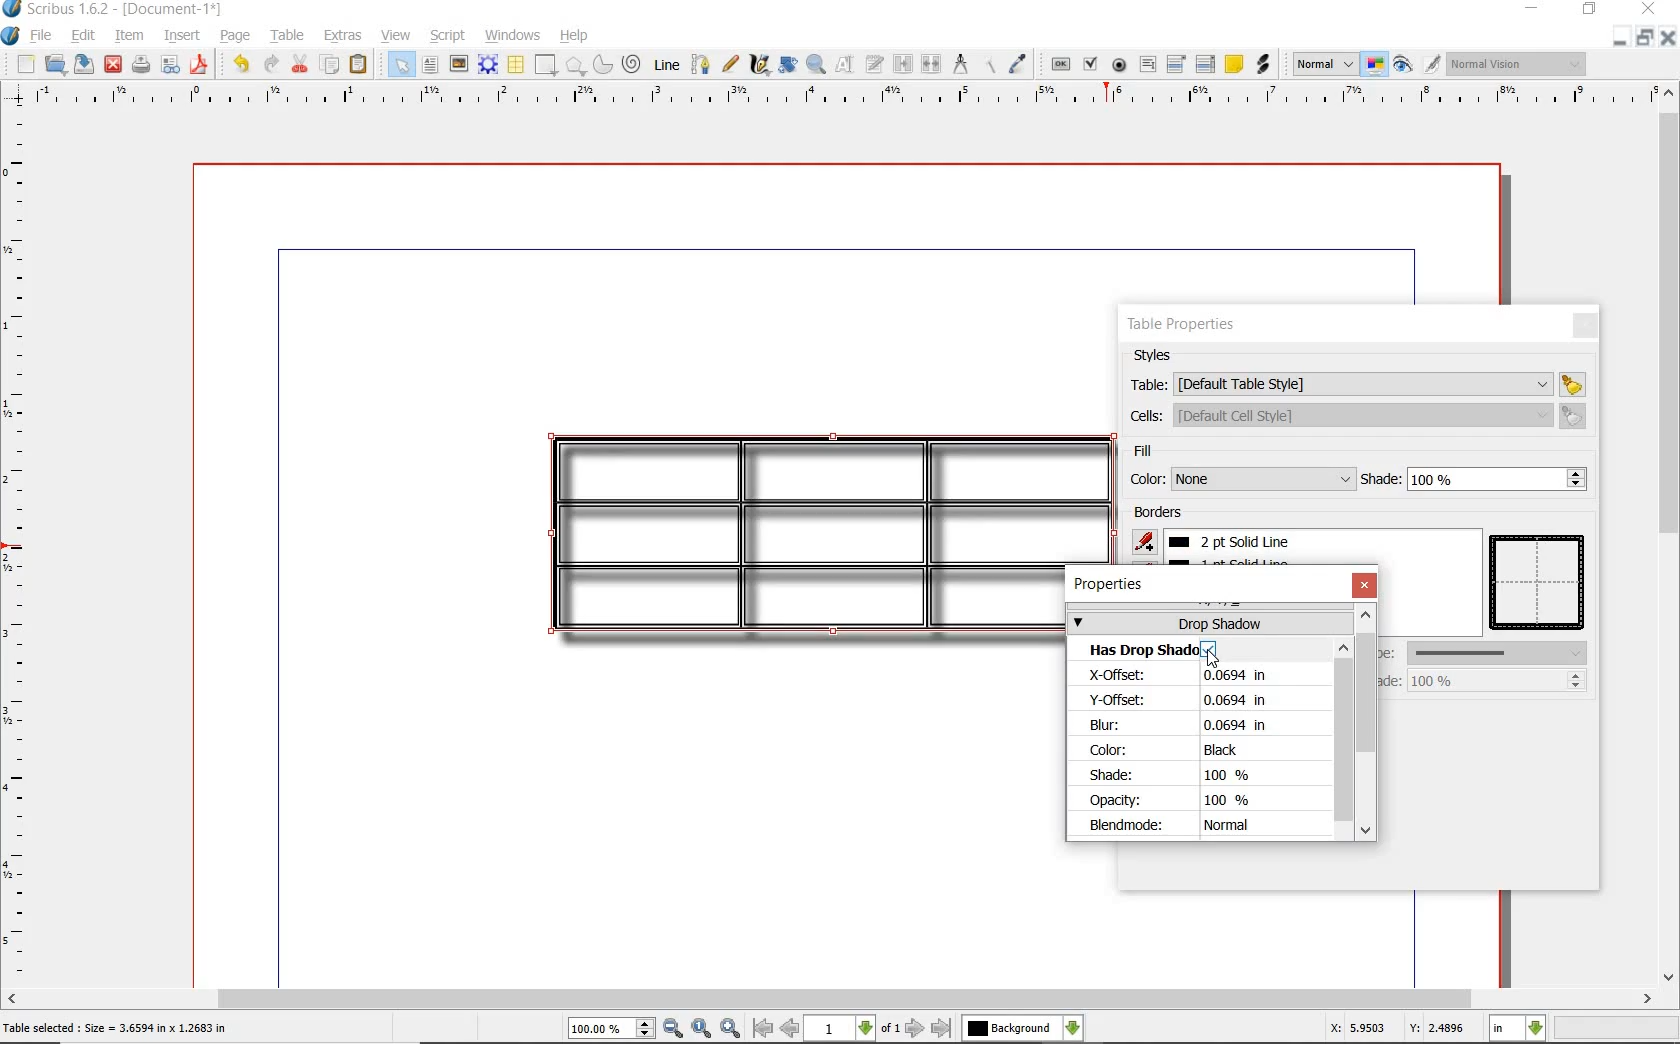 The width and height of the screenshot is (1680, 1044). I want to click on pdf radio button, so click(1120, 66).